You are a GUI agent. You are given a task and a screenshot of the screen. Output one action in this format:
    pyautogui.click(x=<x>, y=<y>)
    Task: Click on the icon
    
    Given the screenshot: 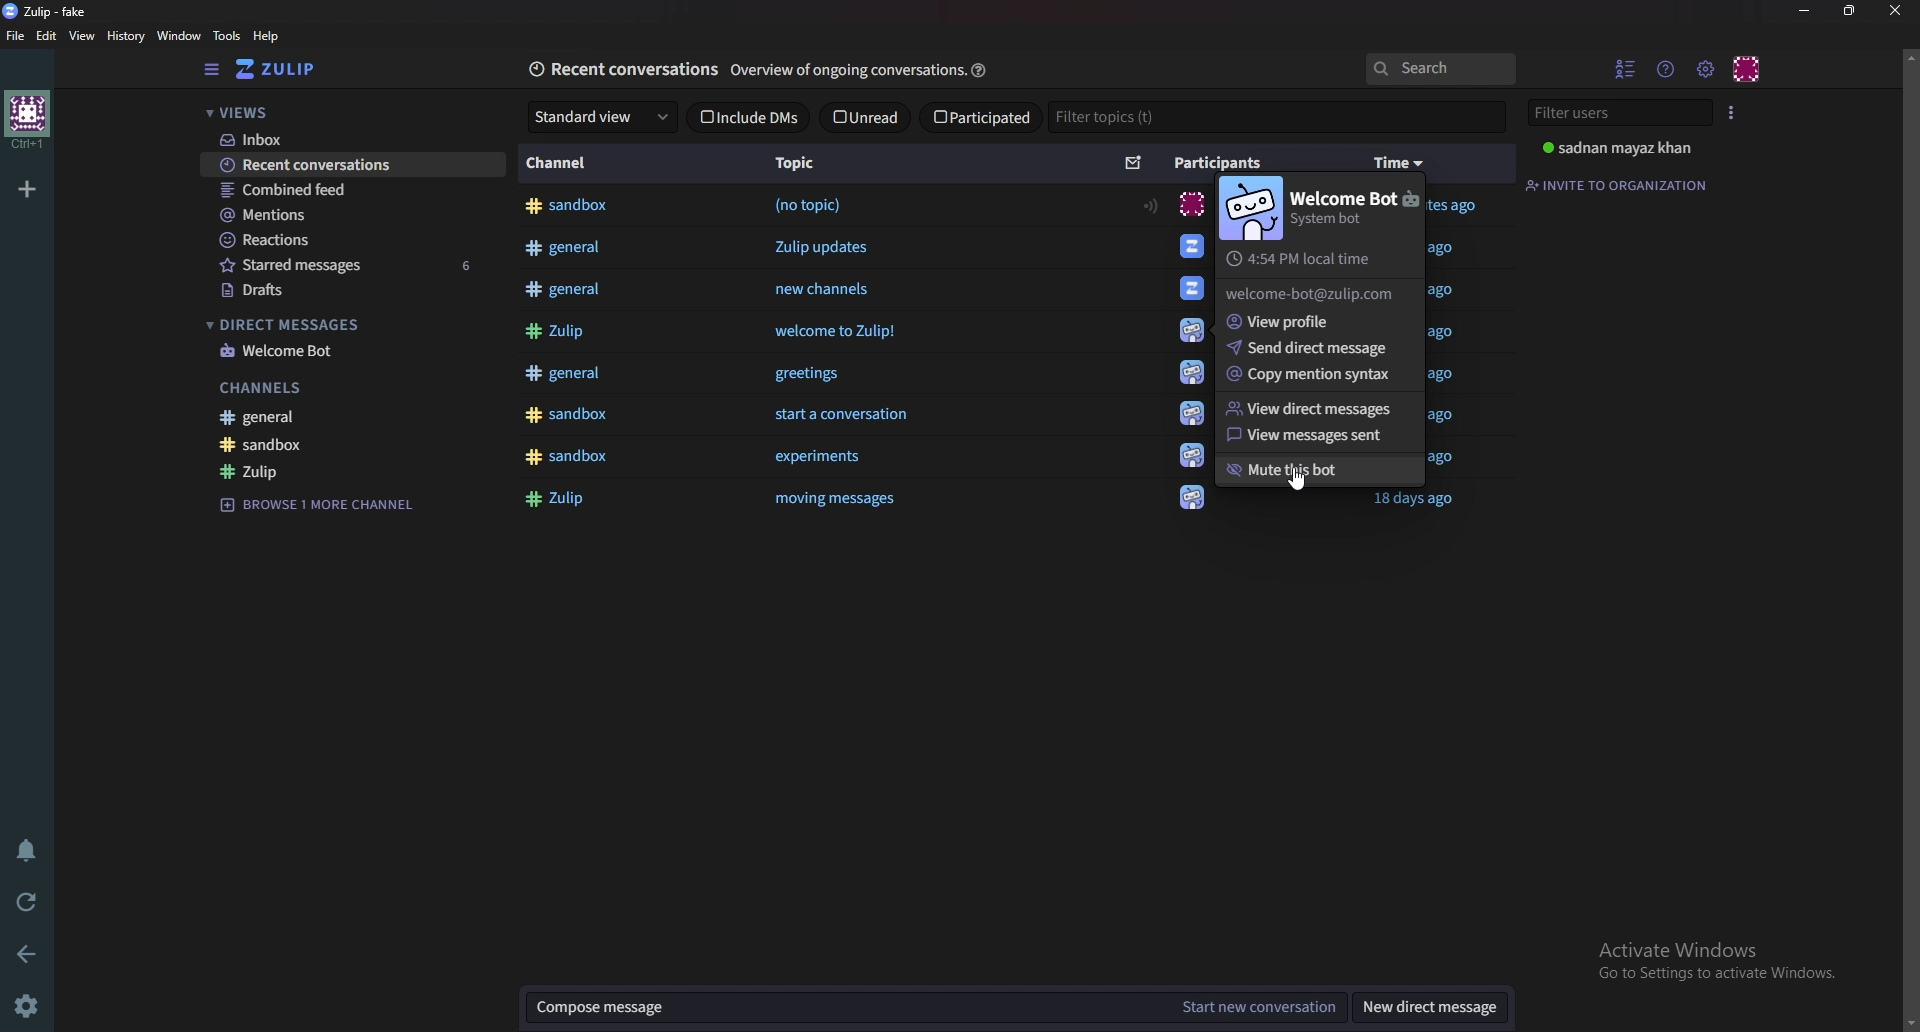 What is the action you would take?
    pyautogui.click(x=1182, y=245)
    